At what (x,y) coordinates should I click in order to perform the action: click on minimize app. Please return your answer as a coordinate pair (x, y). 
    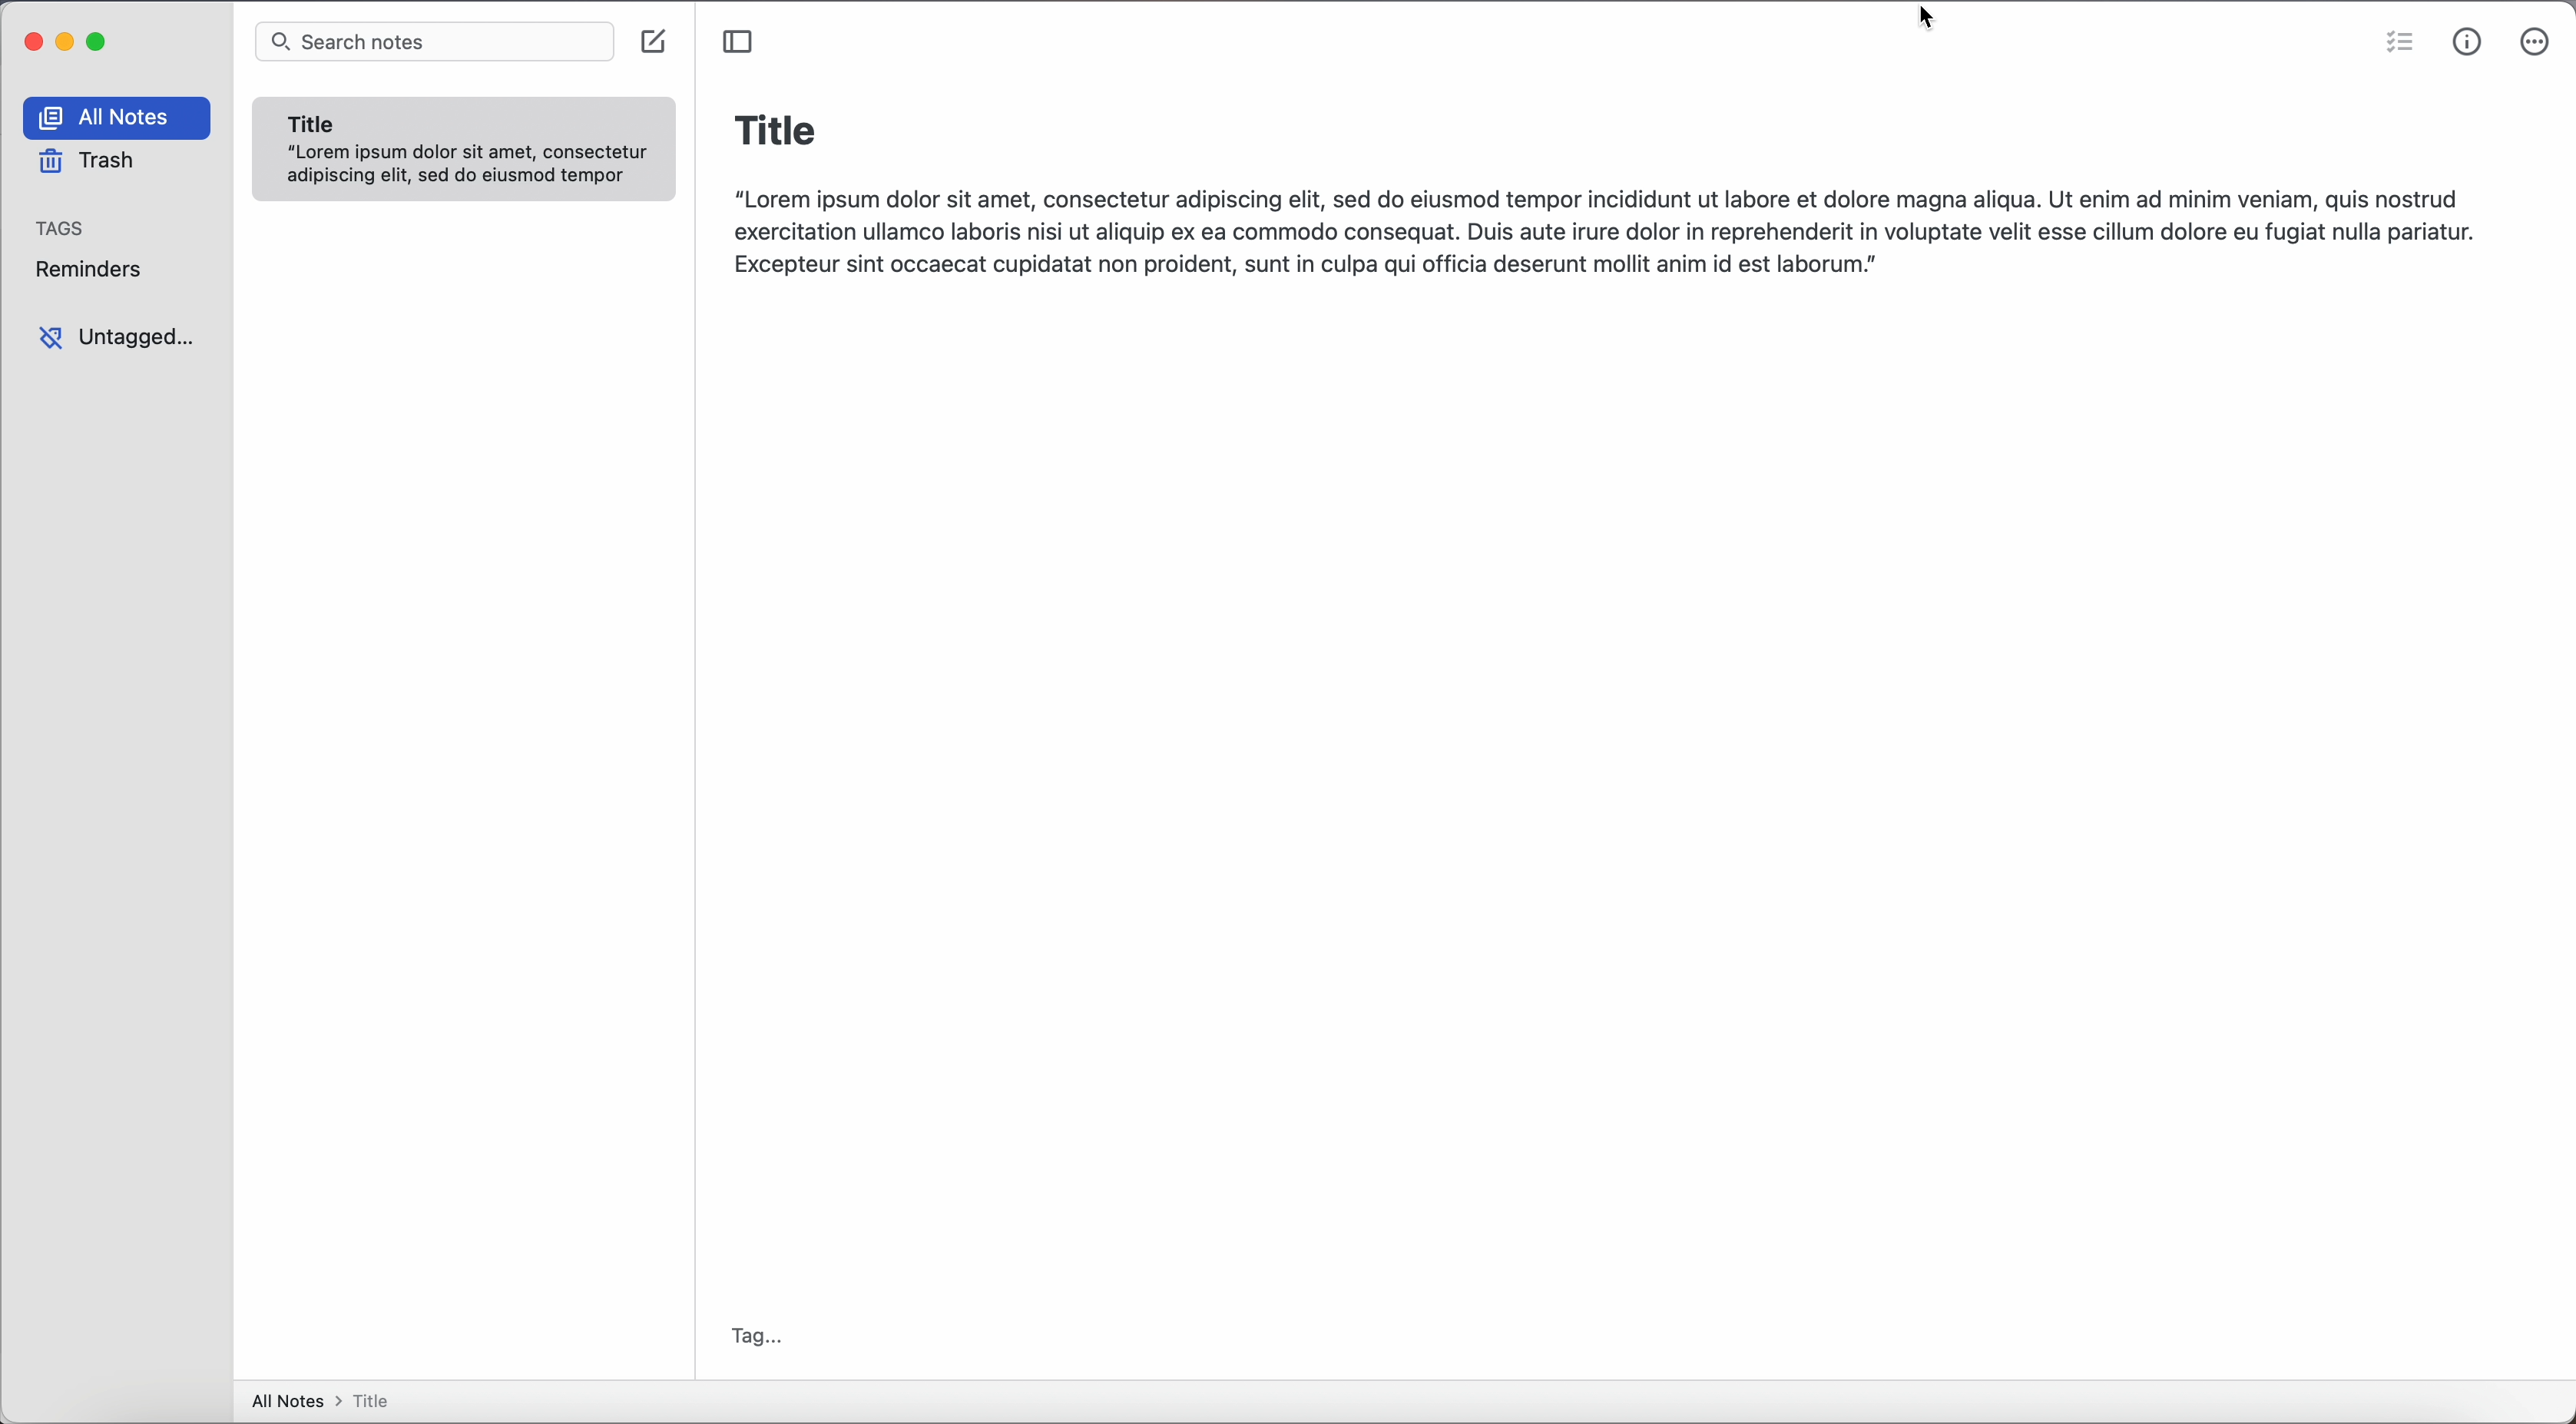
    Looking at the image, I should click on (66, 42).